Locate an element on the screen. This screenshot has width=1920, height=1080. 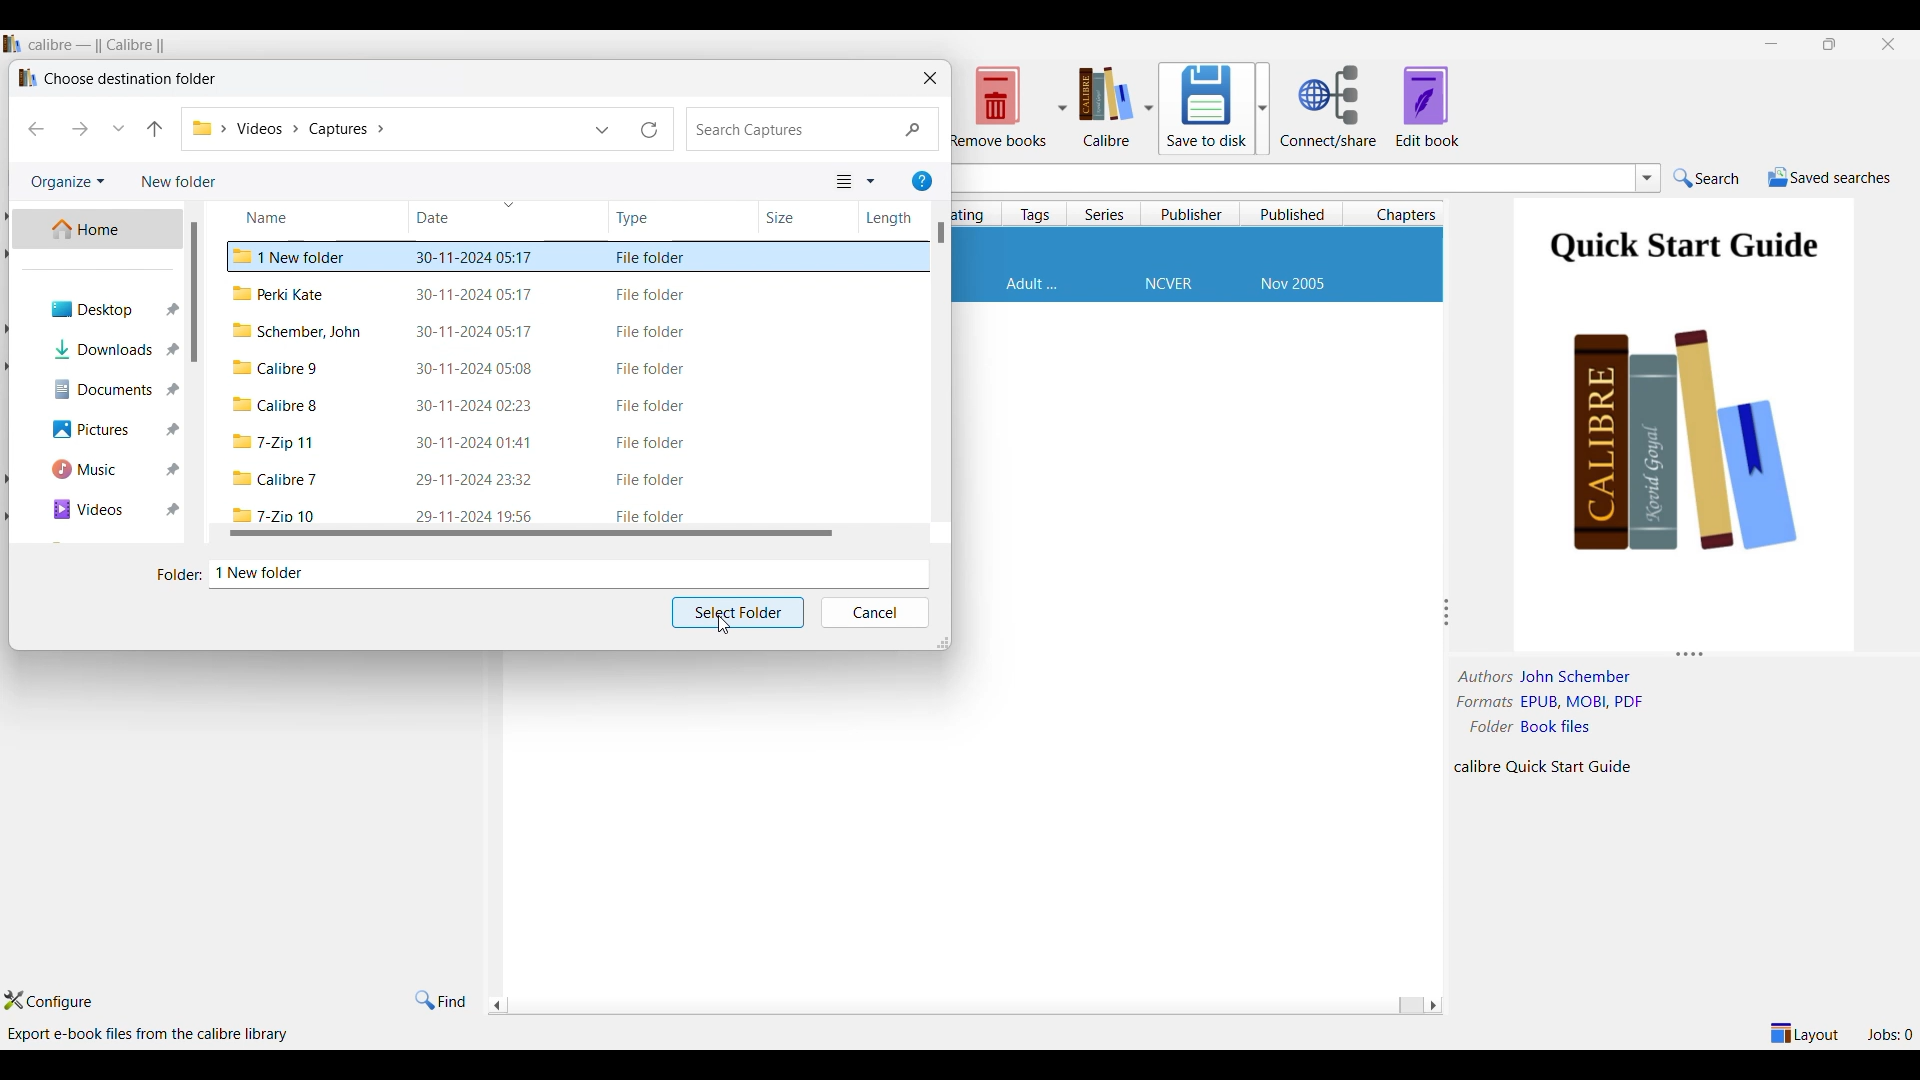
Search is located at coordinates (1707, 178).